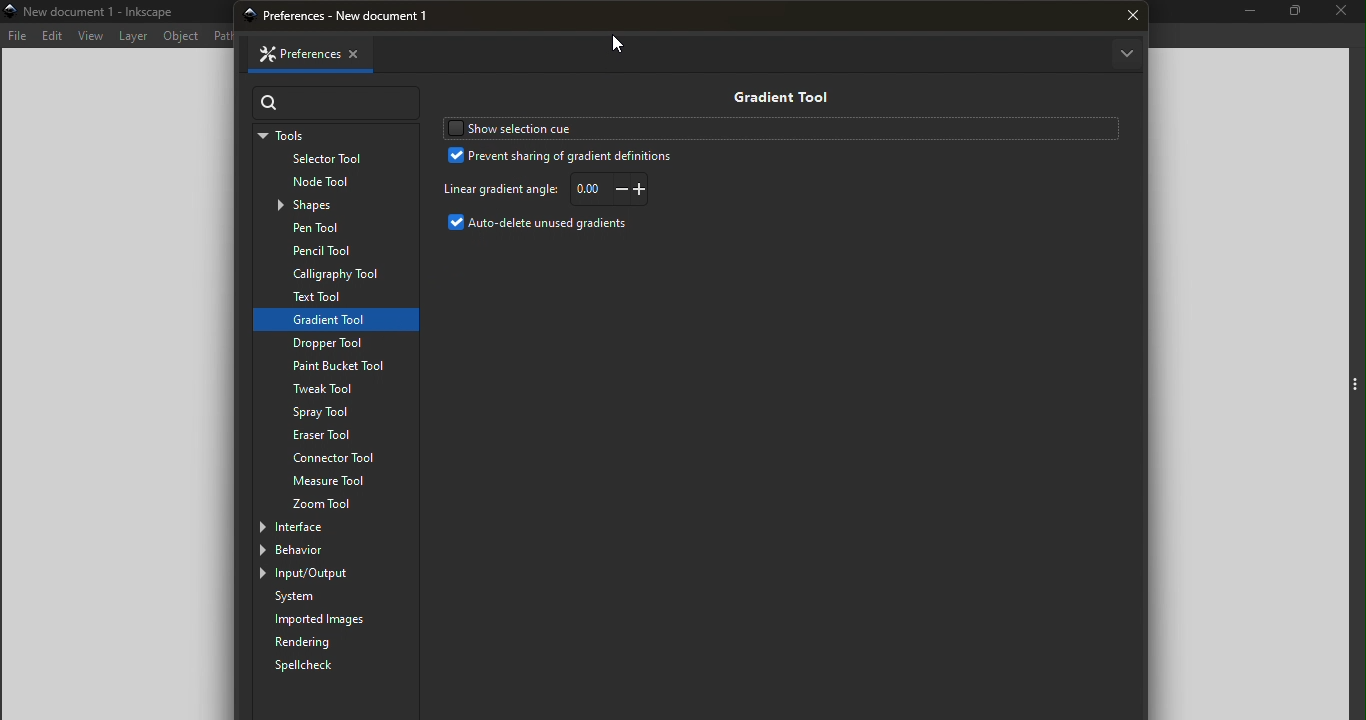 The image size is (1366, 720). What do you see at coordinates (1133, 16) in the screenshot?
I see `close` at bounding box center [1133, 16].